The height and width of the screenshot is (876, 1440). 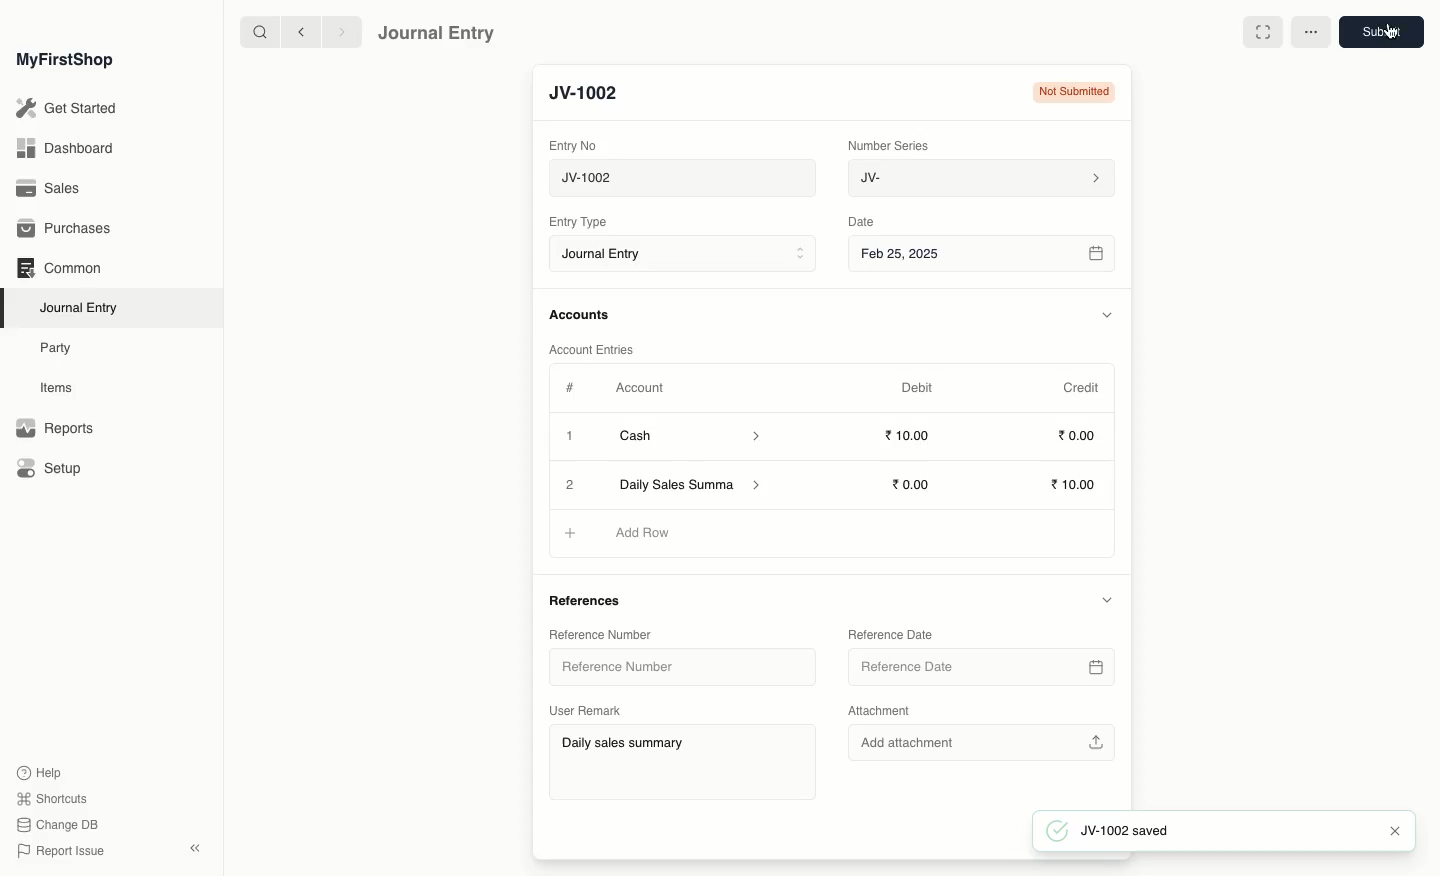 What do you see at coordinates (1078, 439) in the screenshot?
I see `0.00` at bounding box center [1078, 439].